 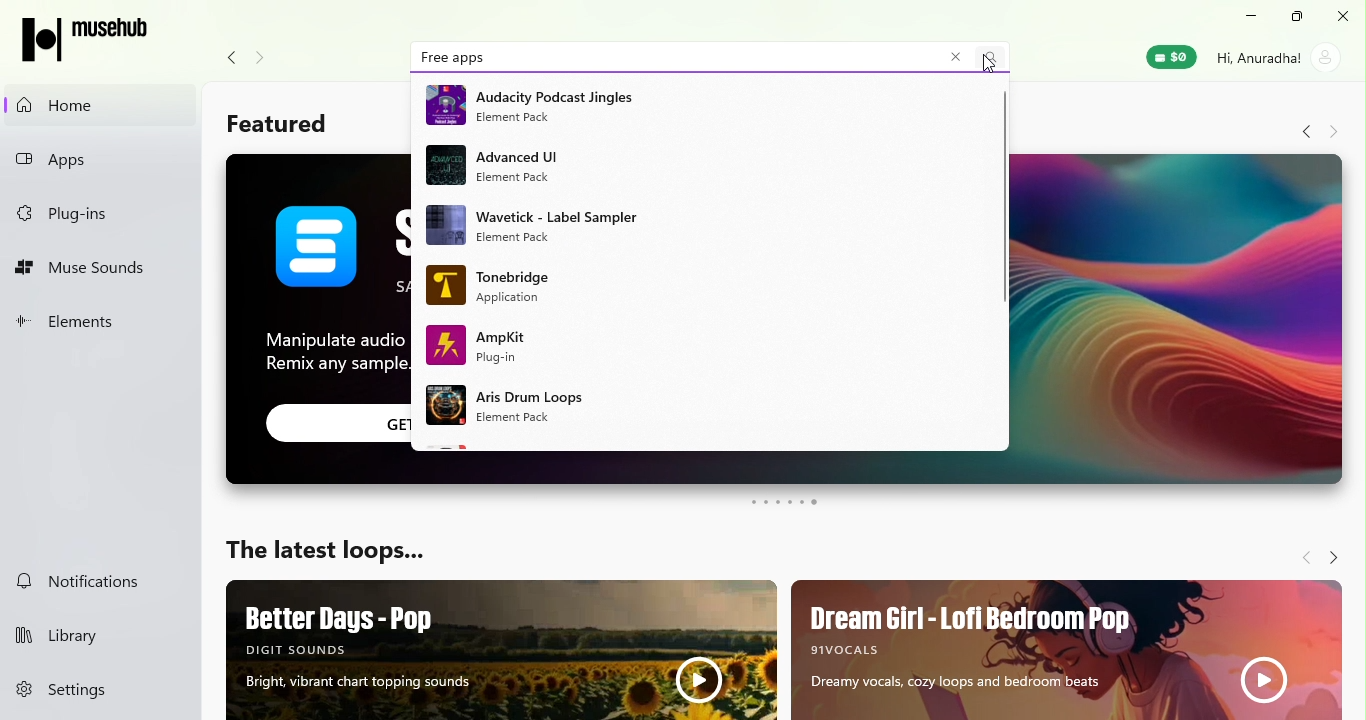 I want to click on Search bar, so click(x=715, y=57).